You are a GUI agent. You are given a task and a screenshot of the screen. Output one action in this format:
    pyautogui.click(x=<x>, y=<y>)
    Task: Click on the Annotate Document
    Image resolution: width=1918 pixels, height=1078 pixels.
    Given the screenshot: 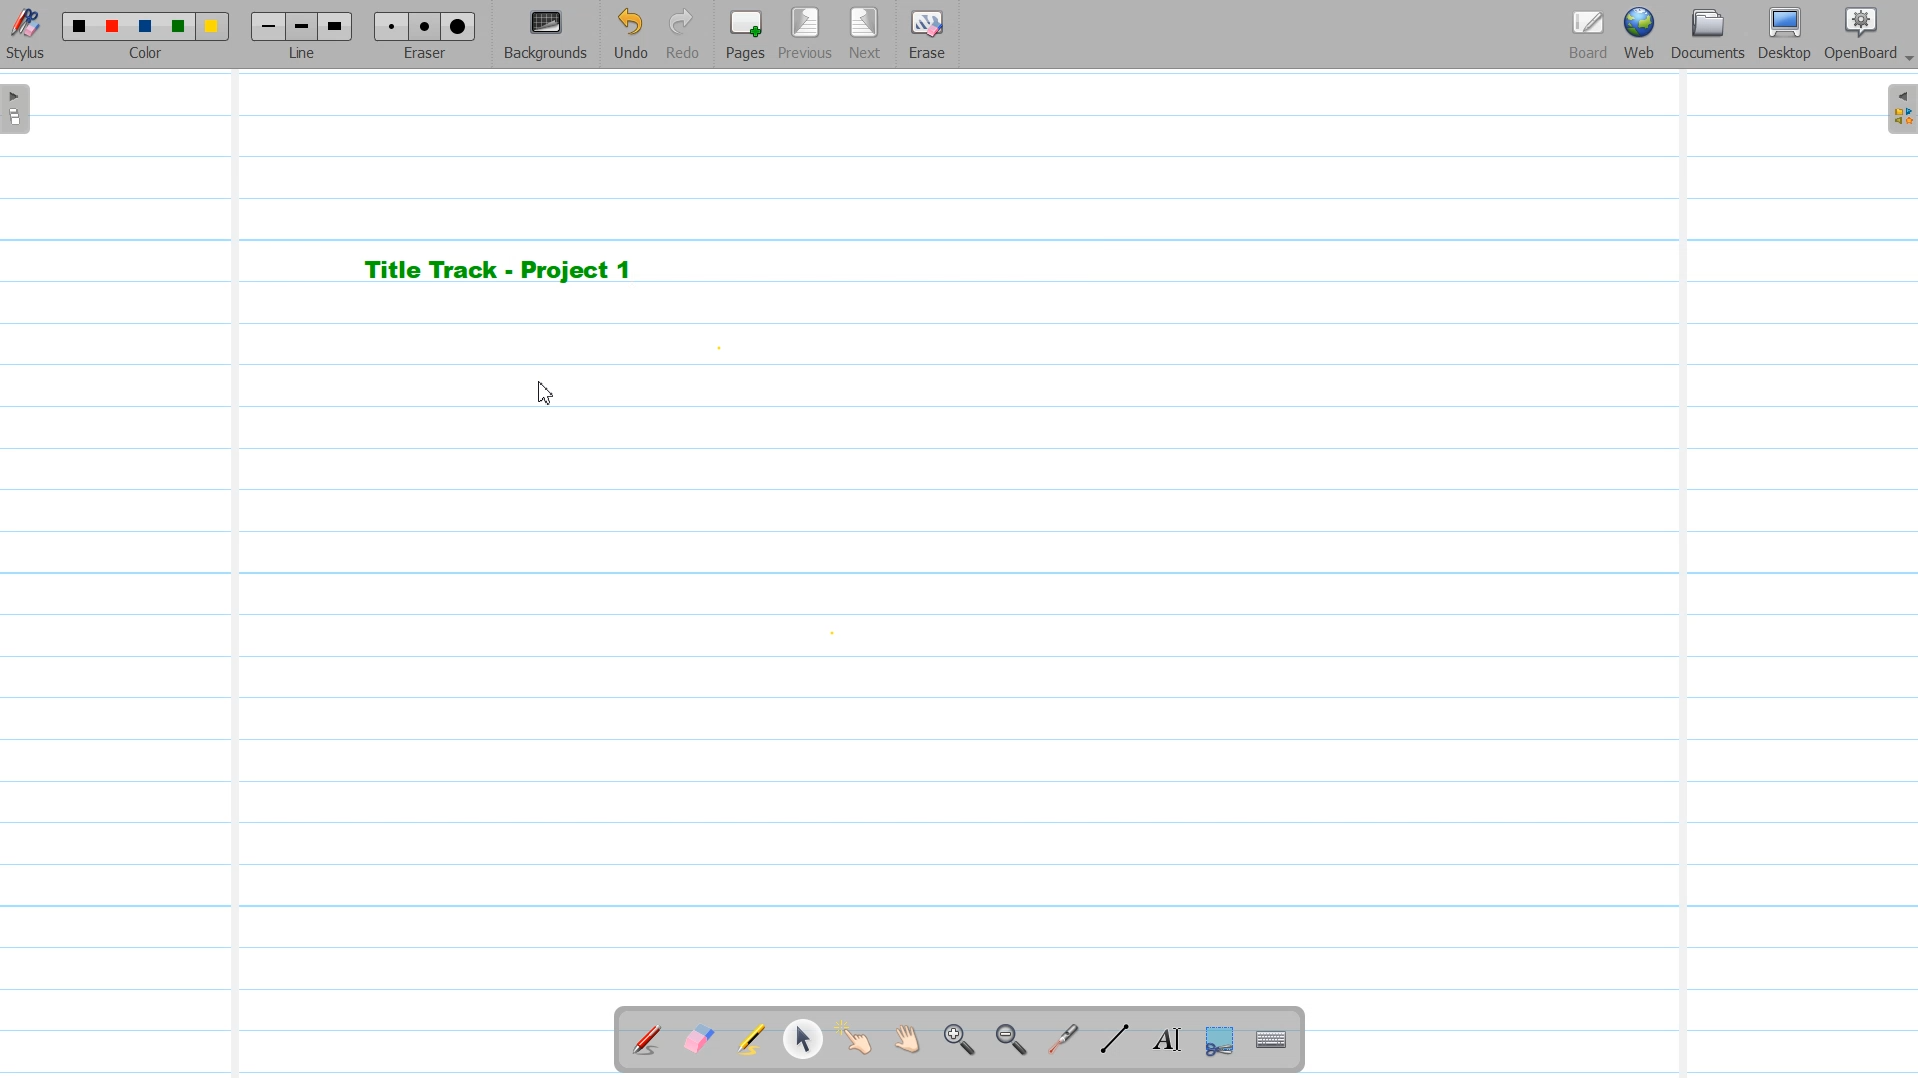 What is the action you would take?
    pyautogui.click(x=647, y=1040)
    